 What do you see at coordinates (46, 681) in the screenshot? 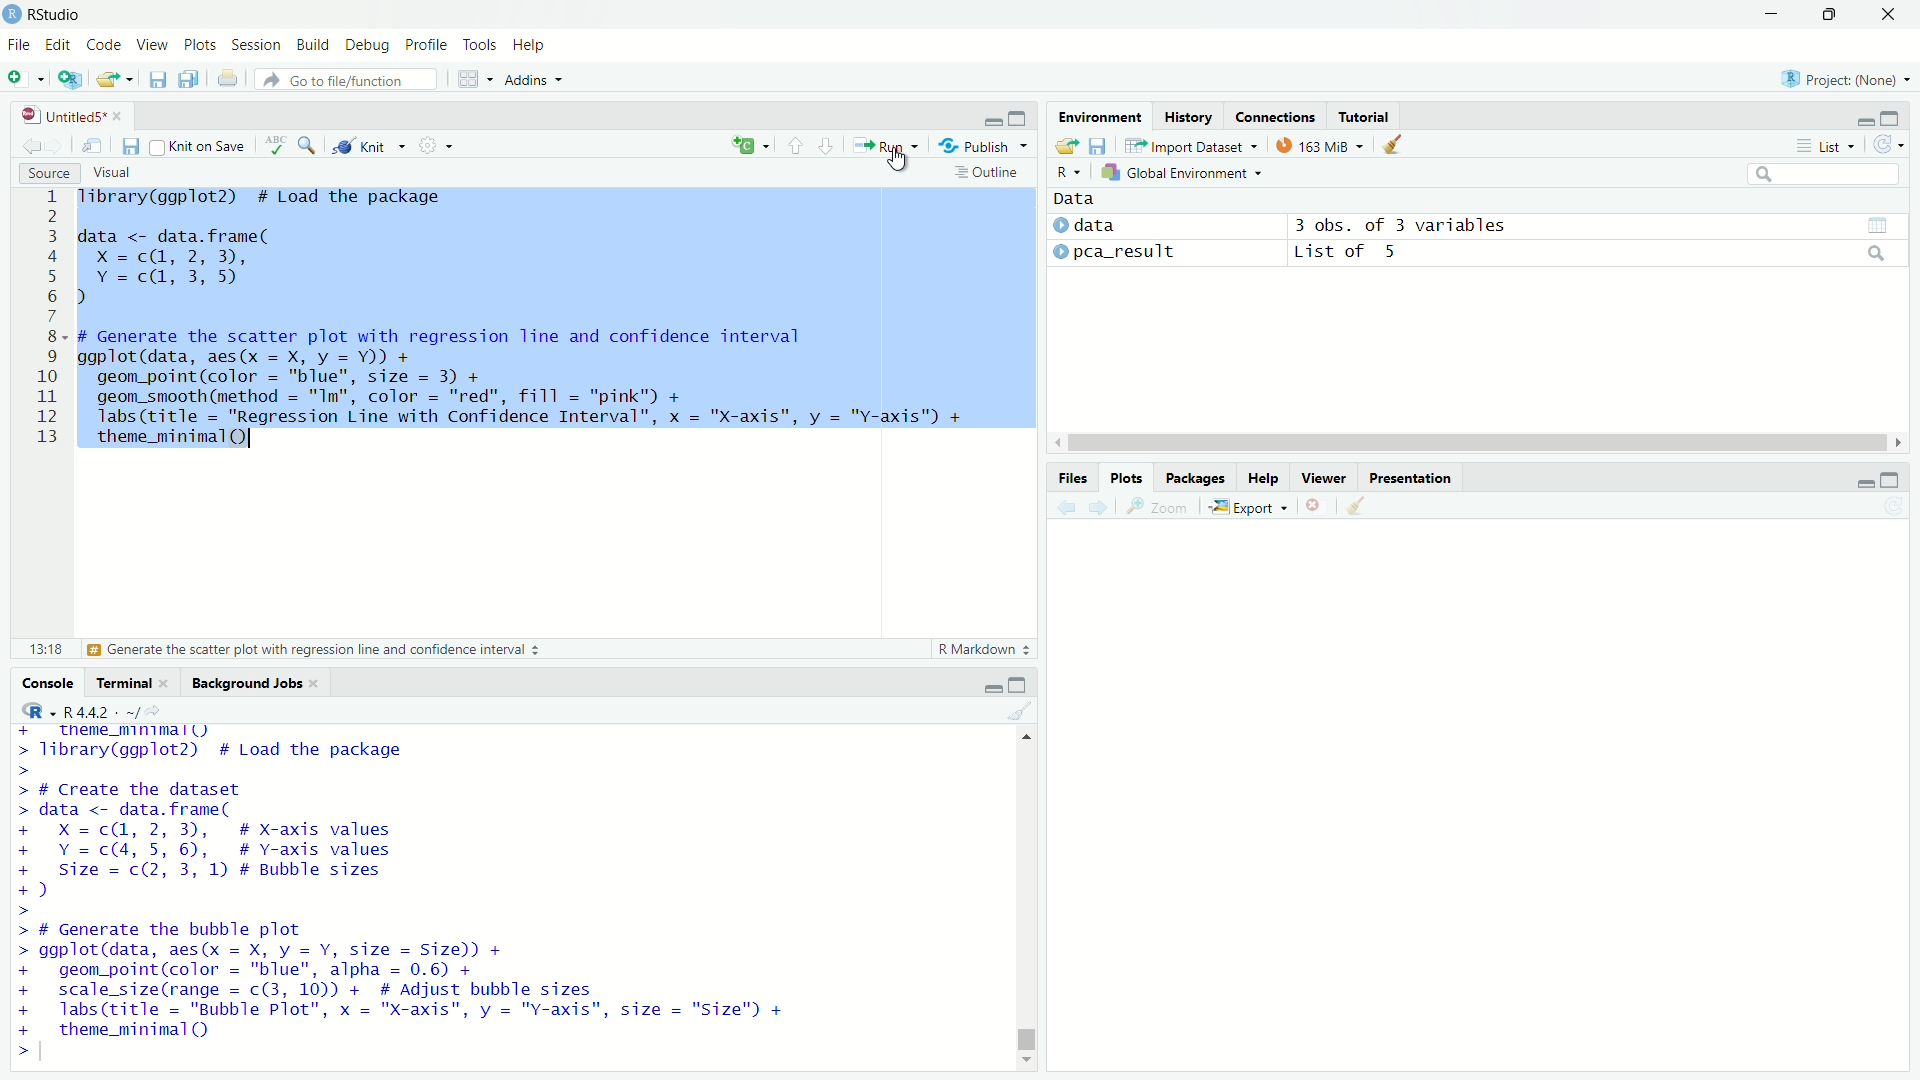
I see `Console` at bounding box center [46, 681].